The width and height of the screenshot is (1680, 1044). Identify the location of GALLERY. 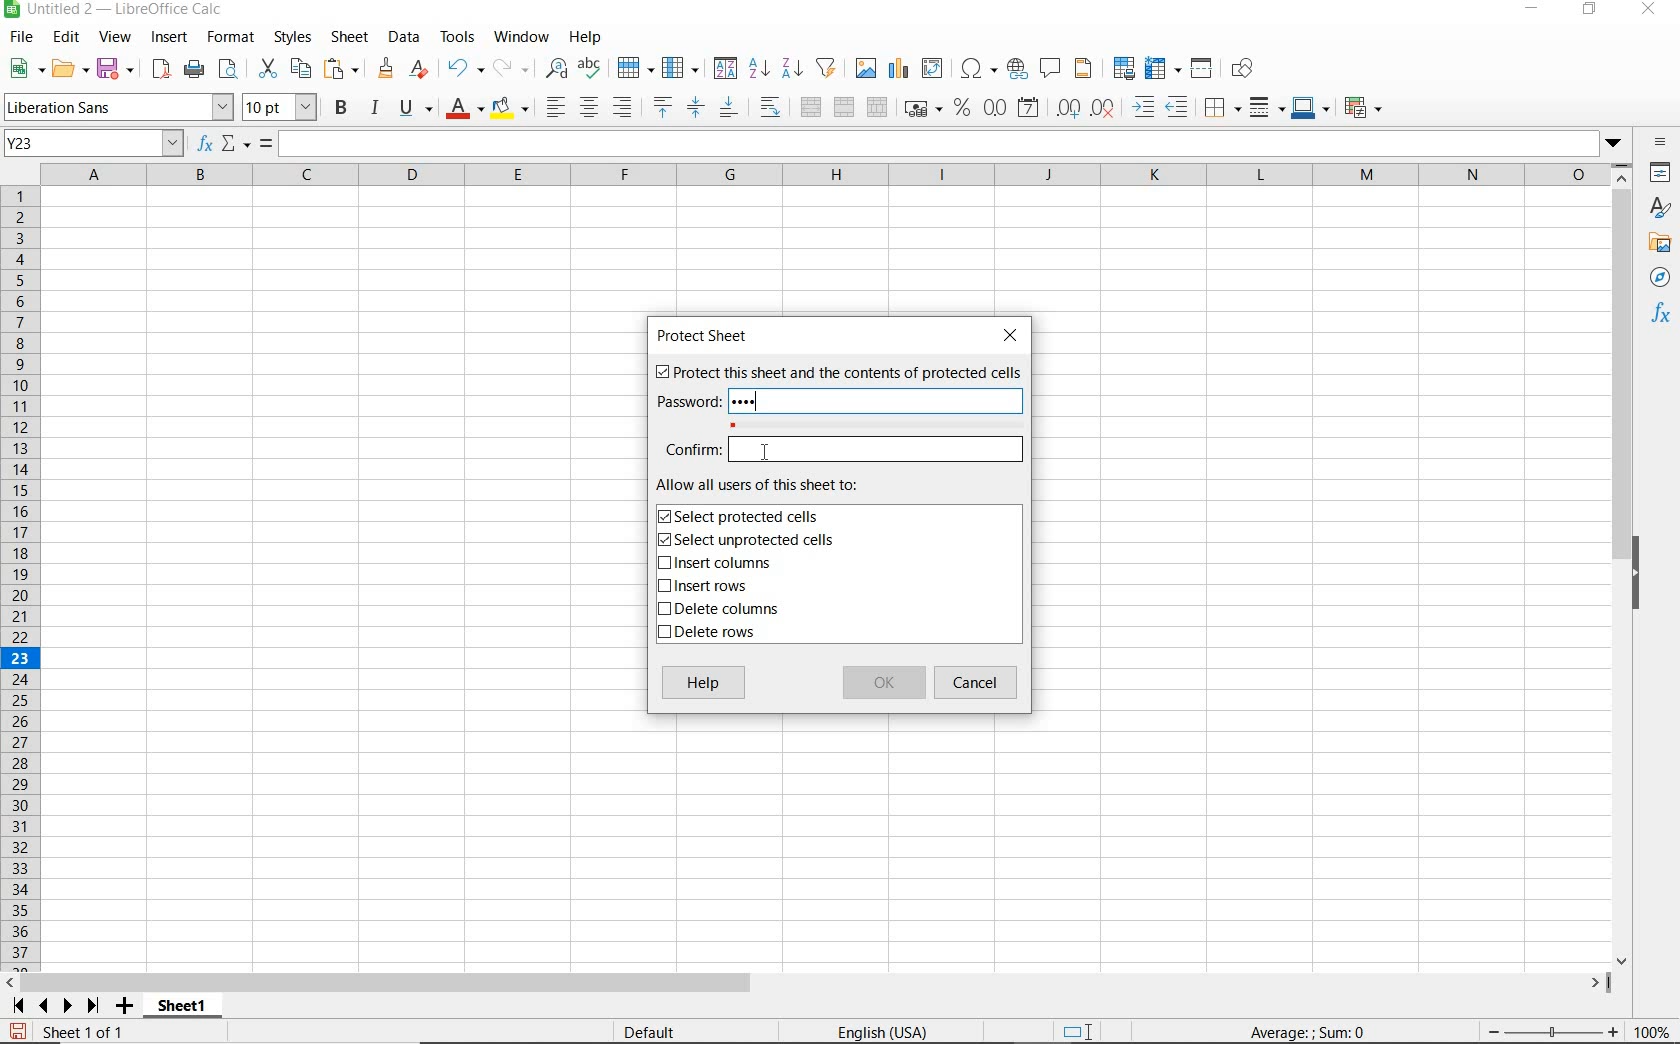
(1660, 246).